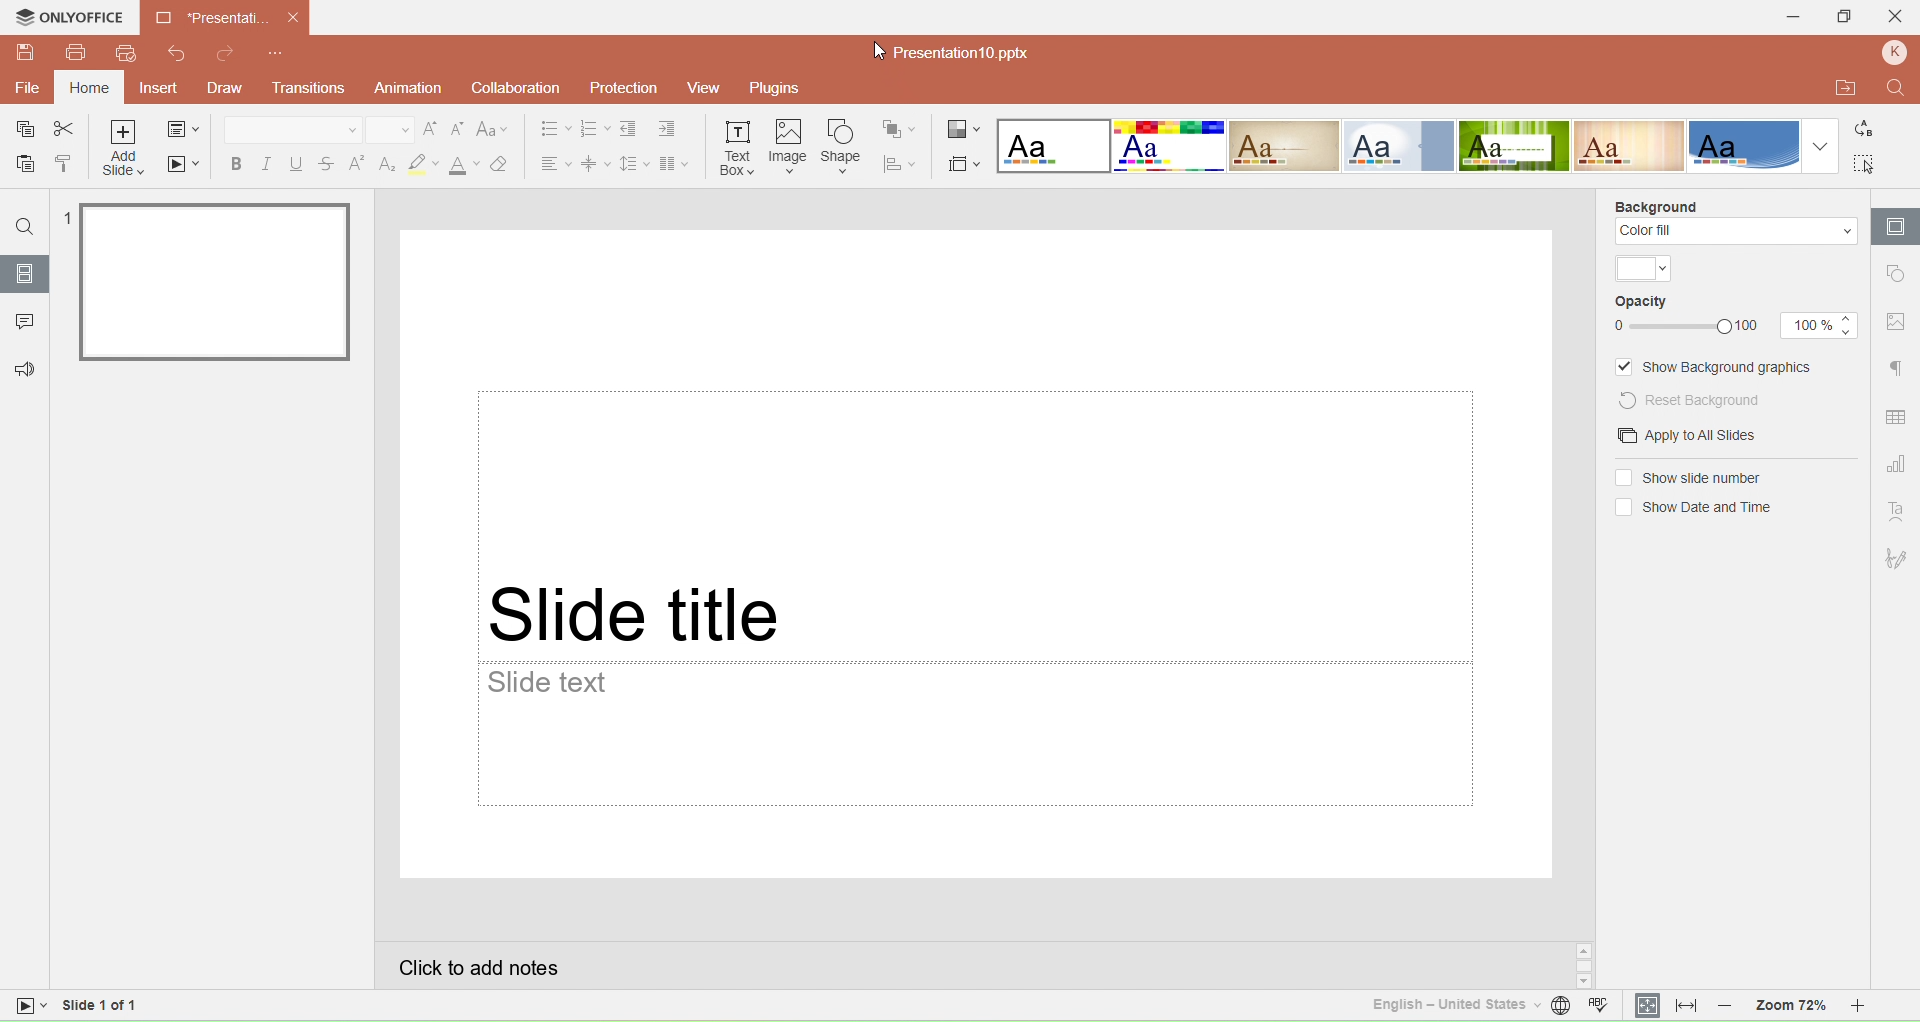 This screenshot has height=1022, width=1920. I want to click on Fit to width, so click(1686, 1006).